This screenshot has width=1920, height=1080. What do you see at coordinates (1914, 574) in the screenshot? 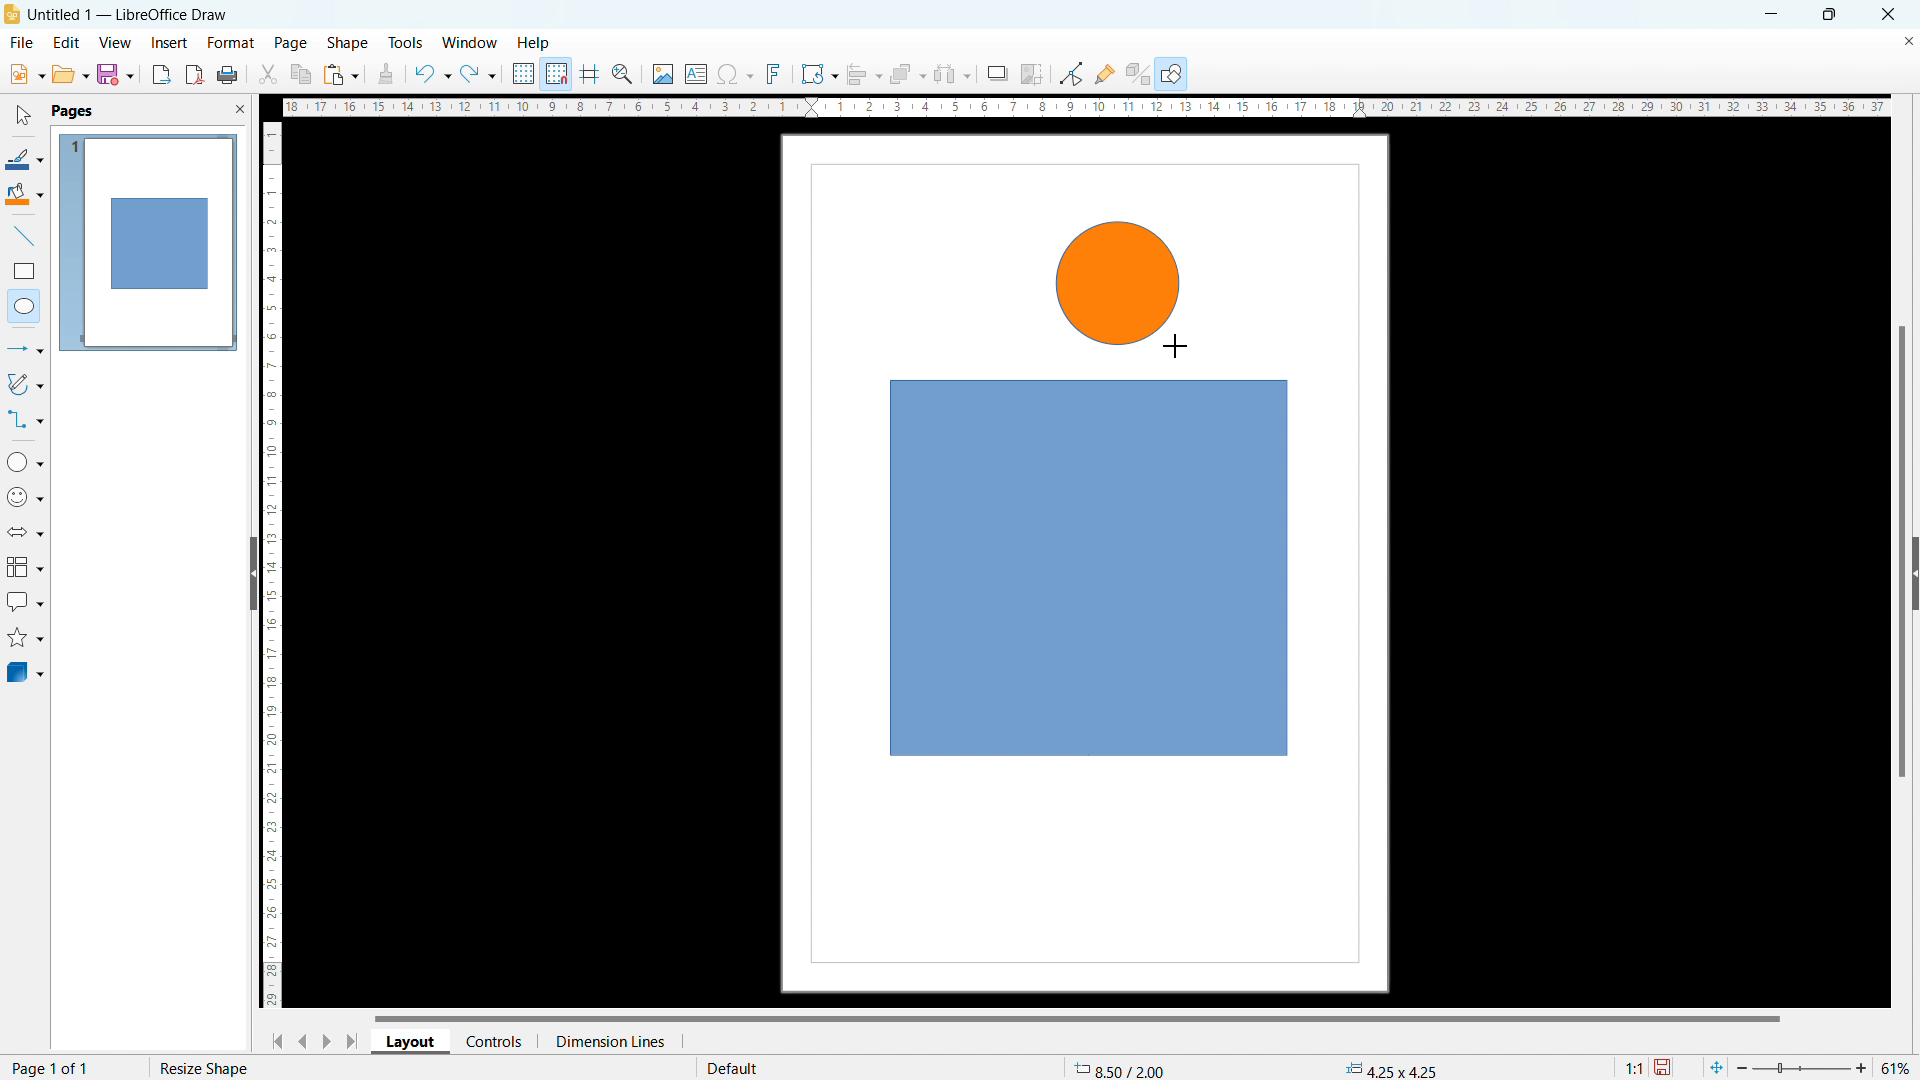
I see `expand pane` at bounding box center [1914, 574].